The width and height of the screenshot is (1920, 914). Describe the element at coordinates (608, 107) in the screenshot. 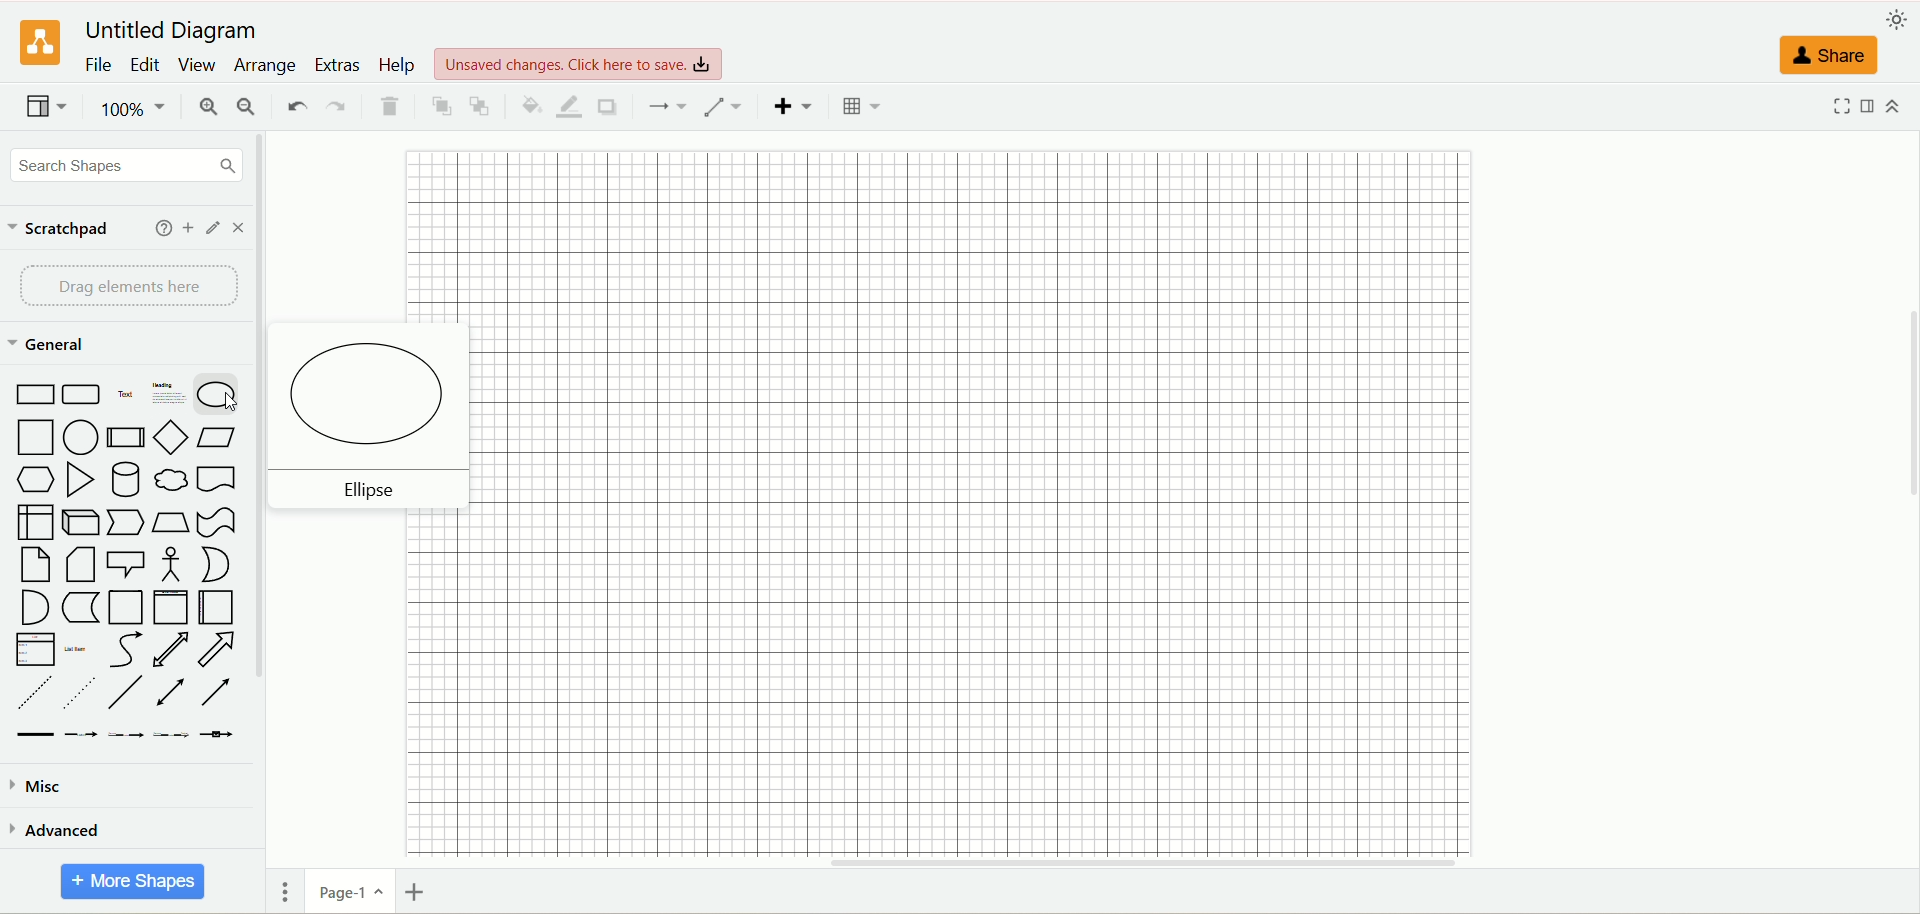

I see `shadow` at that location.